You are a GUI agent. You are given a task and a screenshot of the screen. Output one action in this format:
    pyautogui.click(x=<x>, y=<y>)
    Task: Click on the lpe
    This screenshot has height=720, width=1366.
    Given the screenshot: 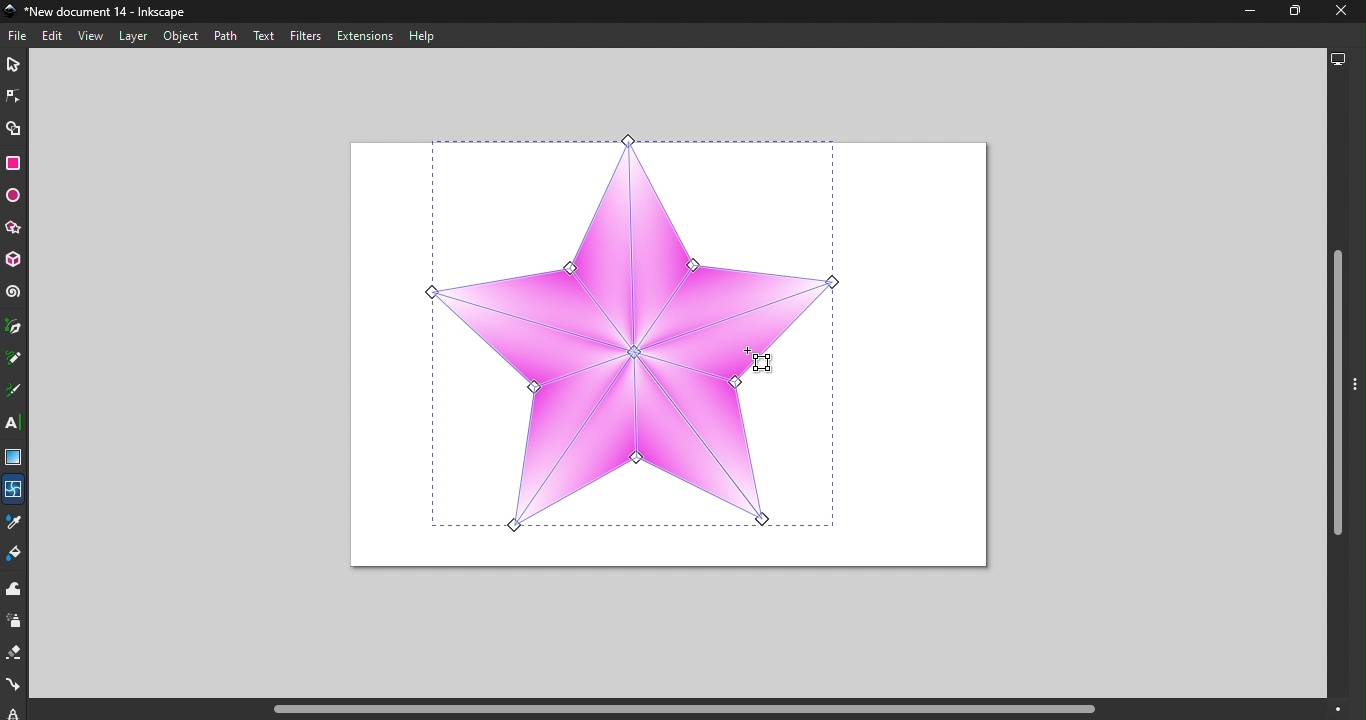 What is the action you would take?
    pyautogui.click(x=9, y=711)
    